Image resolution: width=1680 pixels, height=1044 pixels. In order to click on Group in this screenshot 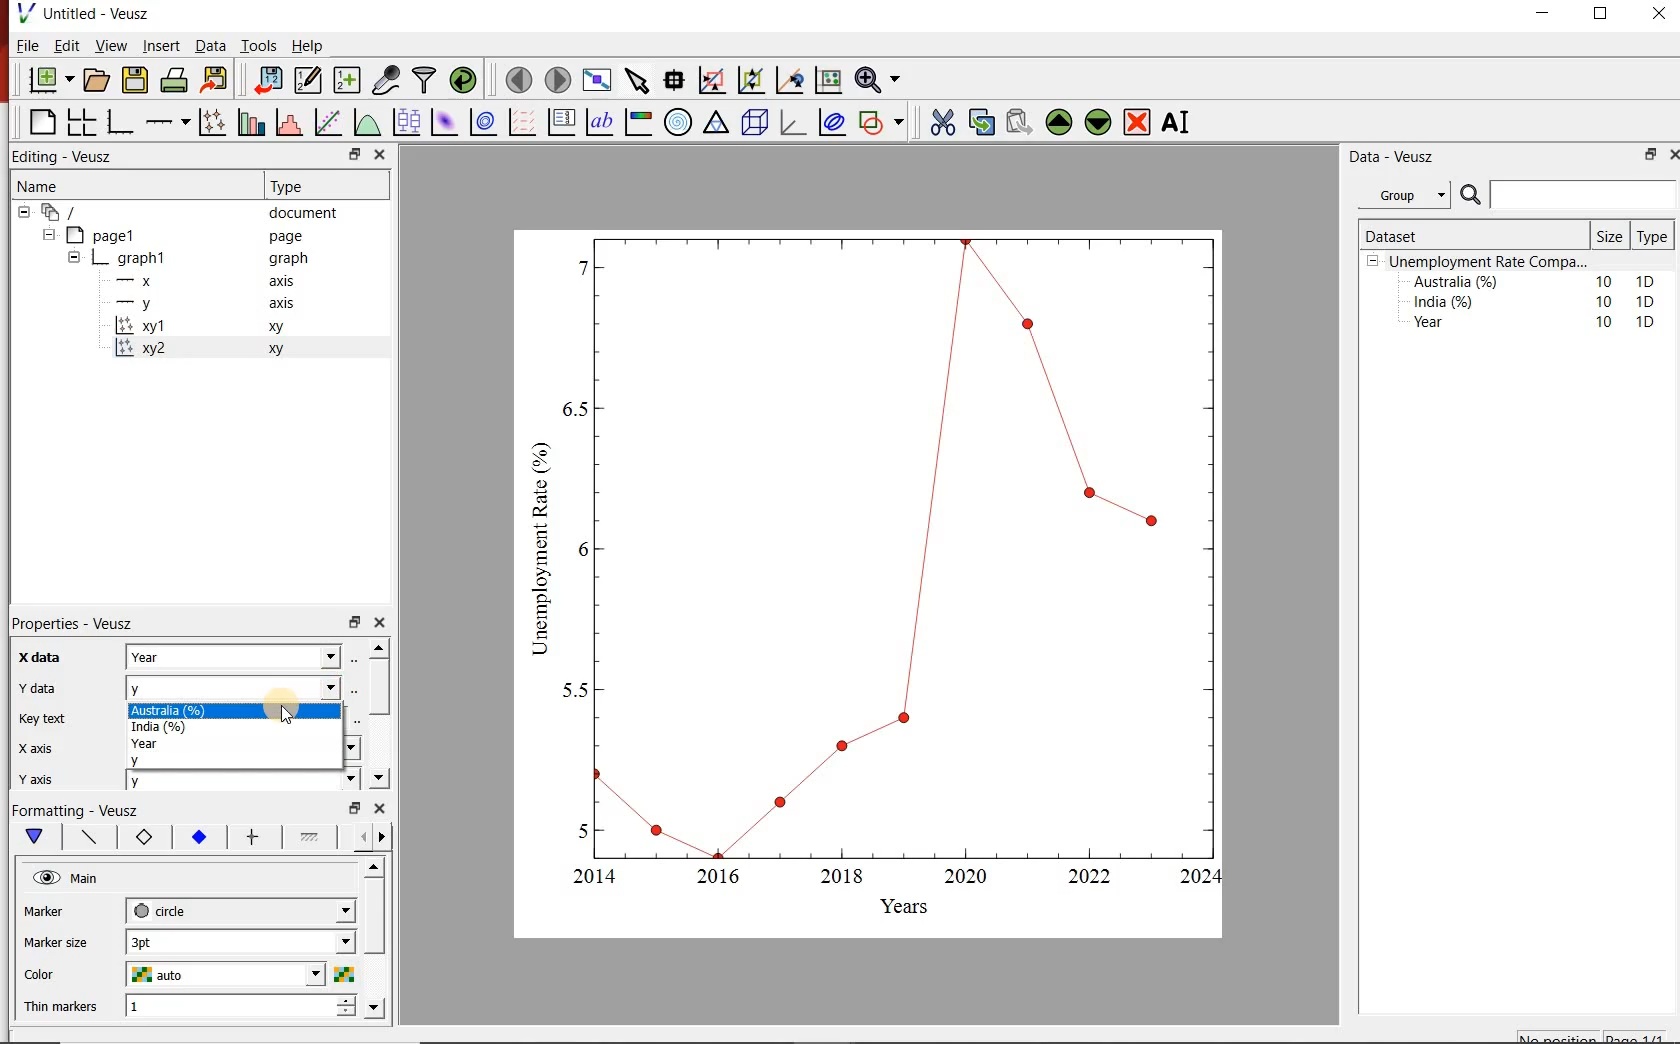, I will do `click(1407, 195)`.